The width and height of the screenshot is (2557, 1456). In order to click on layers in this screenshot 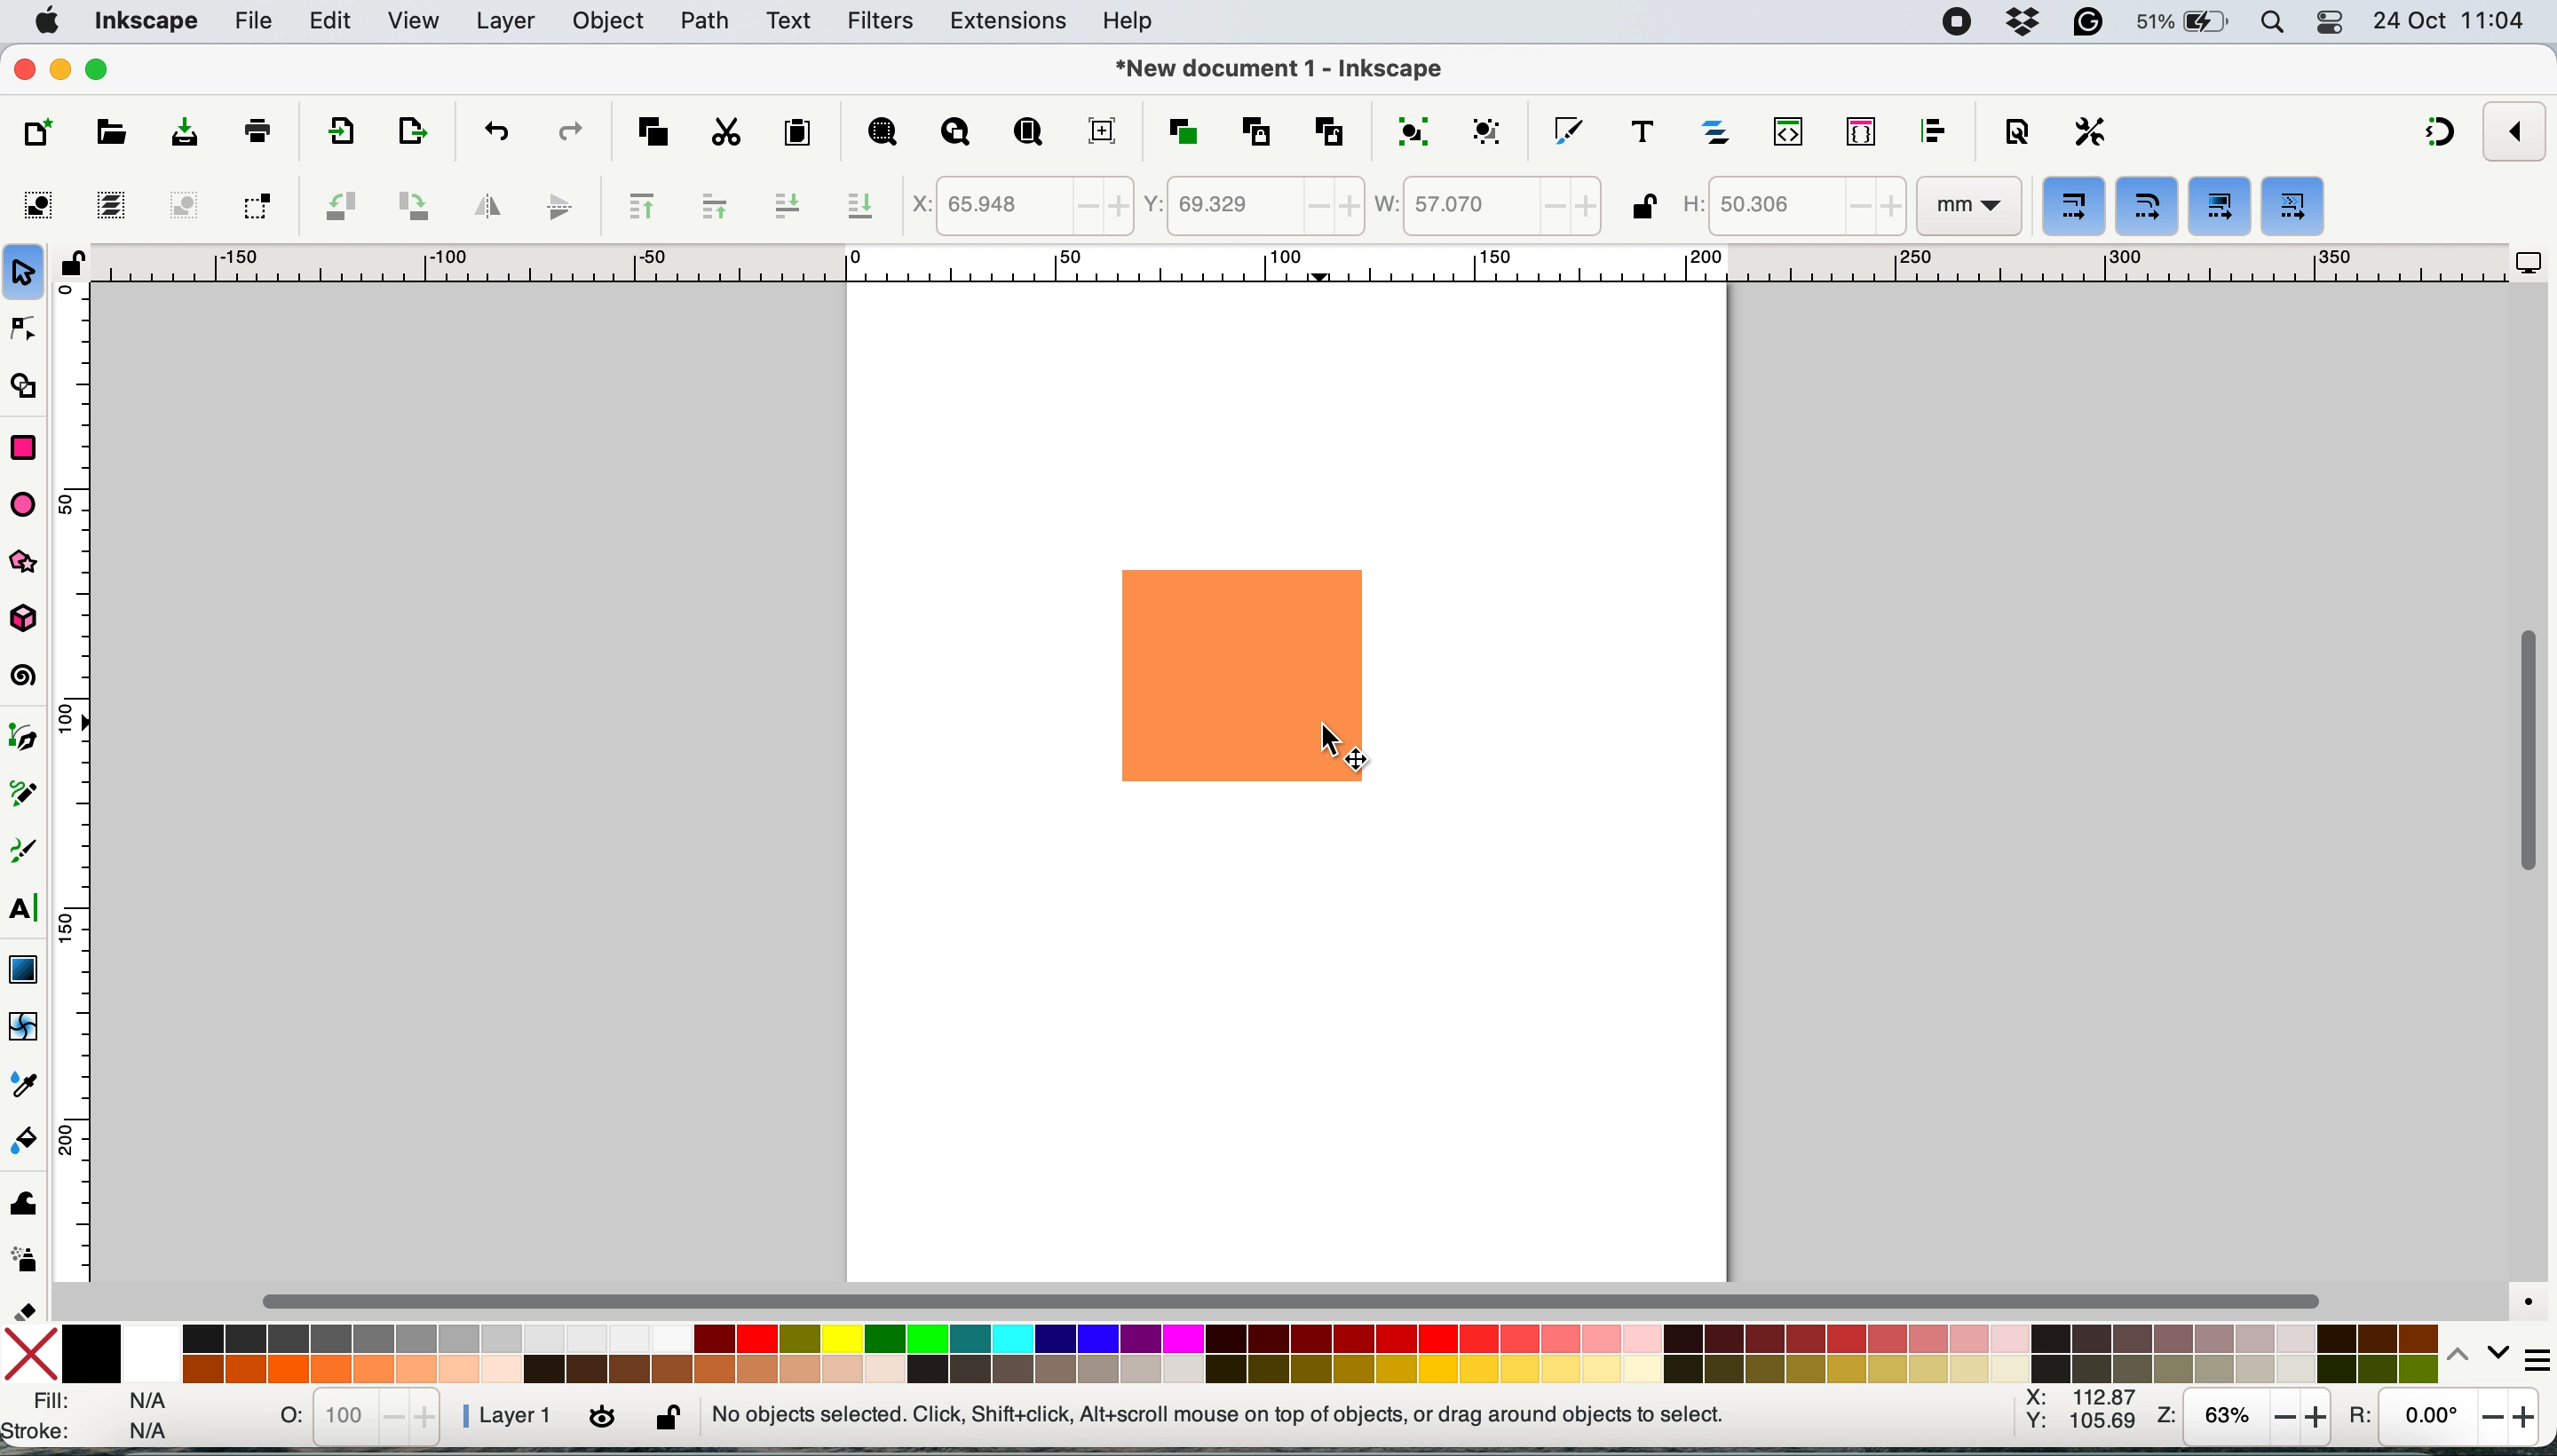, I will do `click(506, 21)`.